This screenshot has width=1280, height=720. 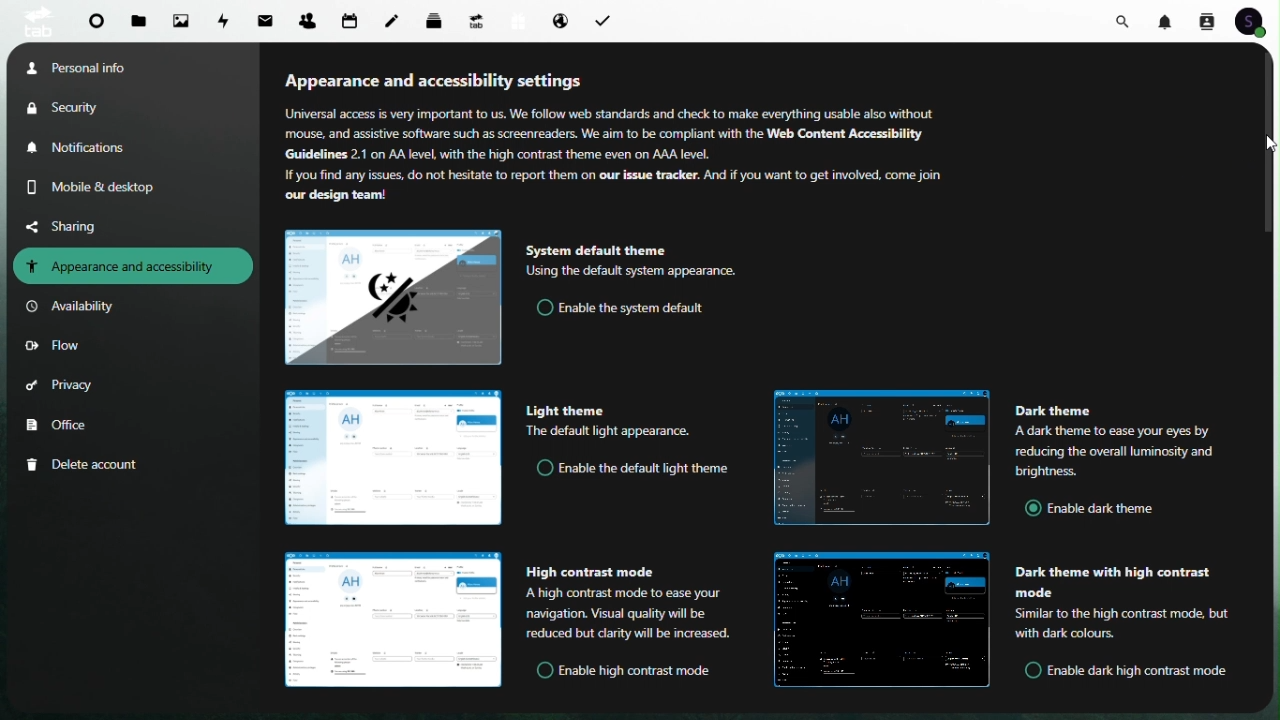 I want to click on Appearance and visibility, so click(x=133, y=266).